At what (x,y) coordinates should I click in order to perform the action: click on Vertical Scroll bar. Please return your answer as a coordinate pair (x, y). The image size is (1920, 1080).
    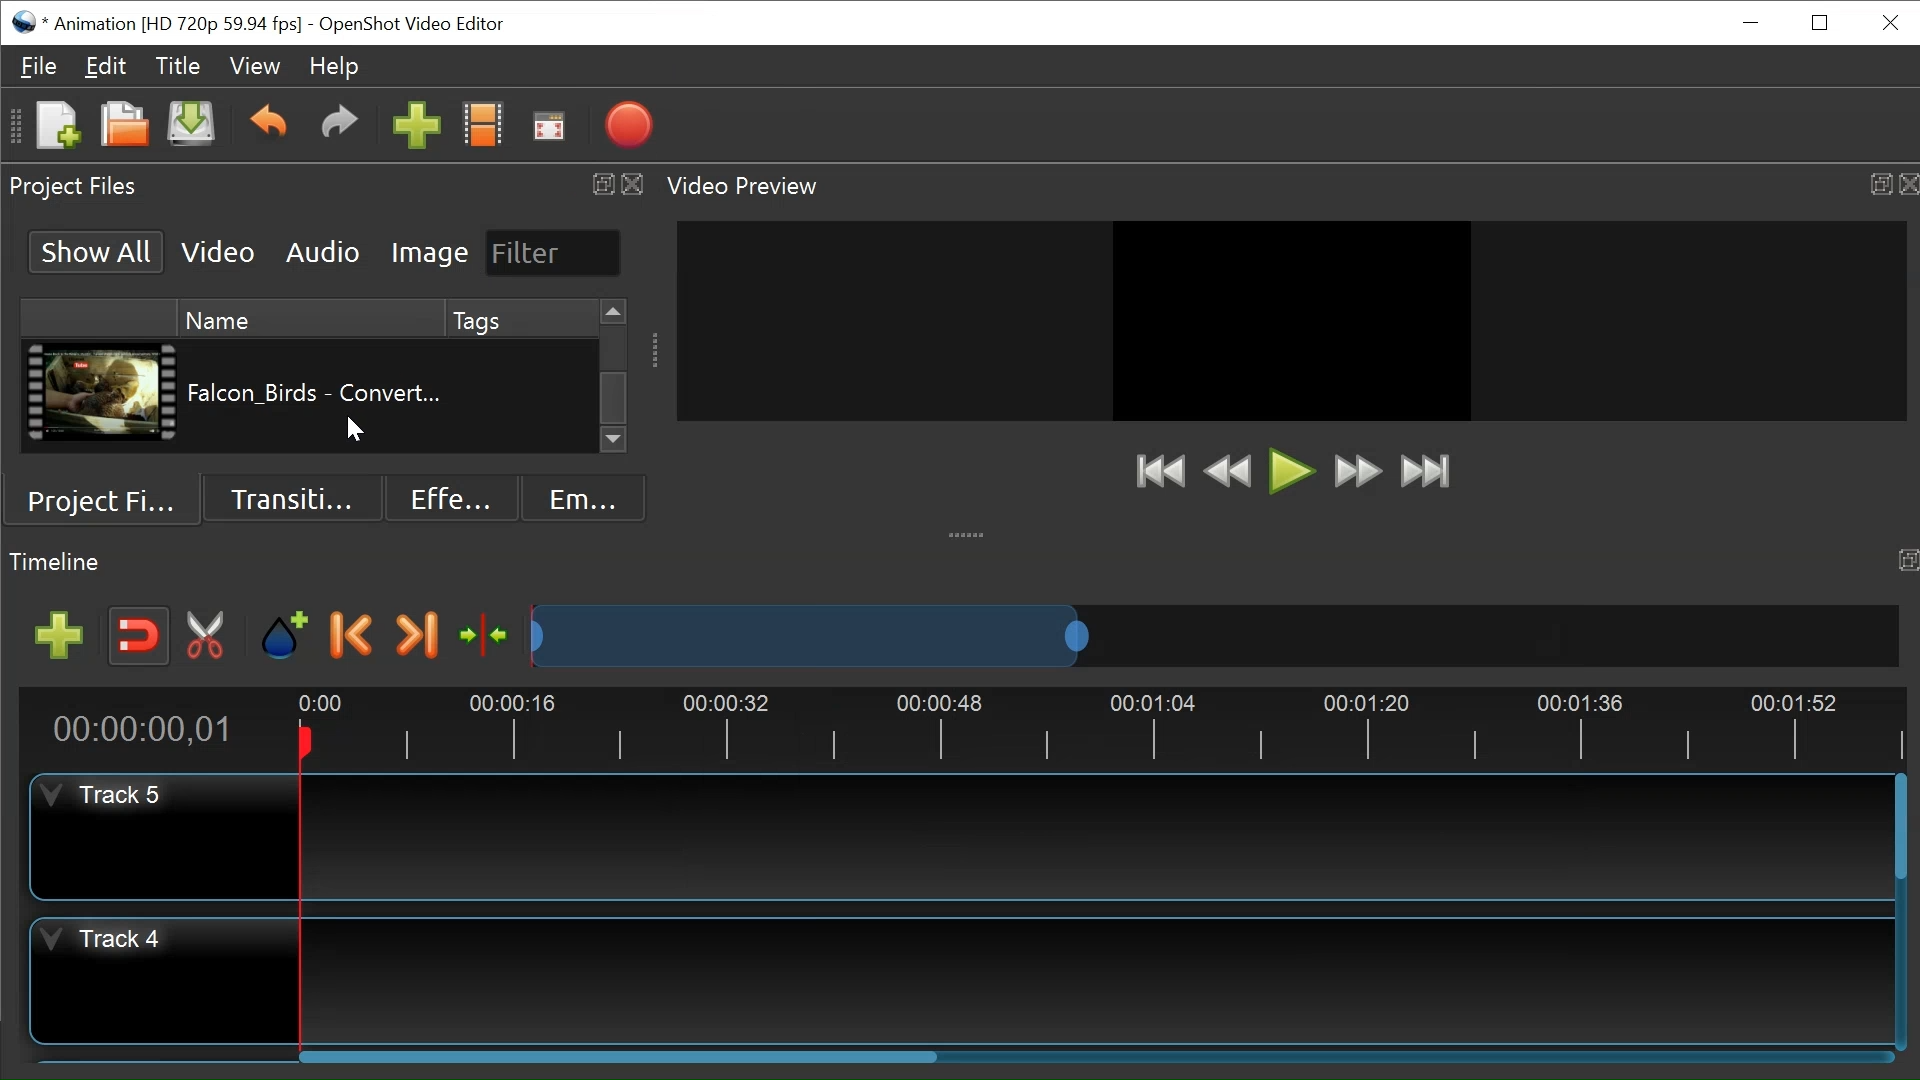
    Looking at the image, I should click on (615, 399).